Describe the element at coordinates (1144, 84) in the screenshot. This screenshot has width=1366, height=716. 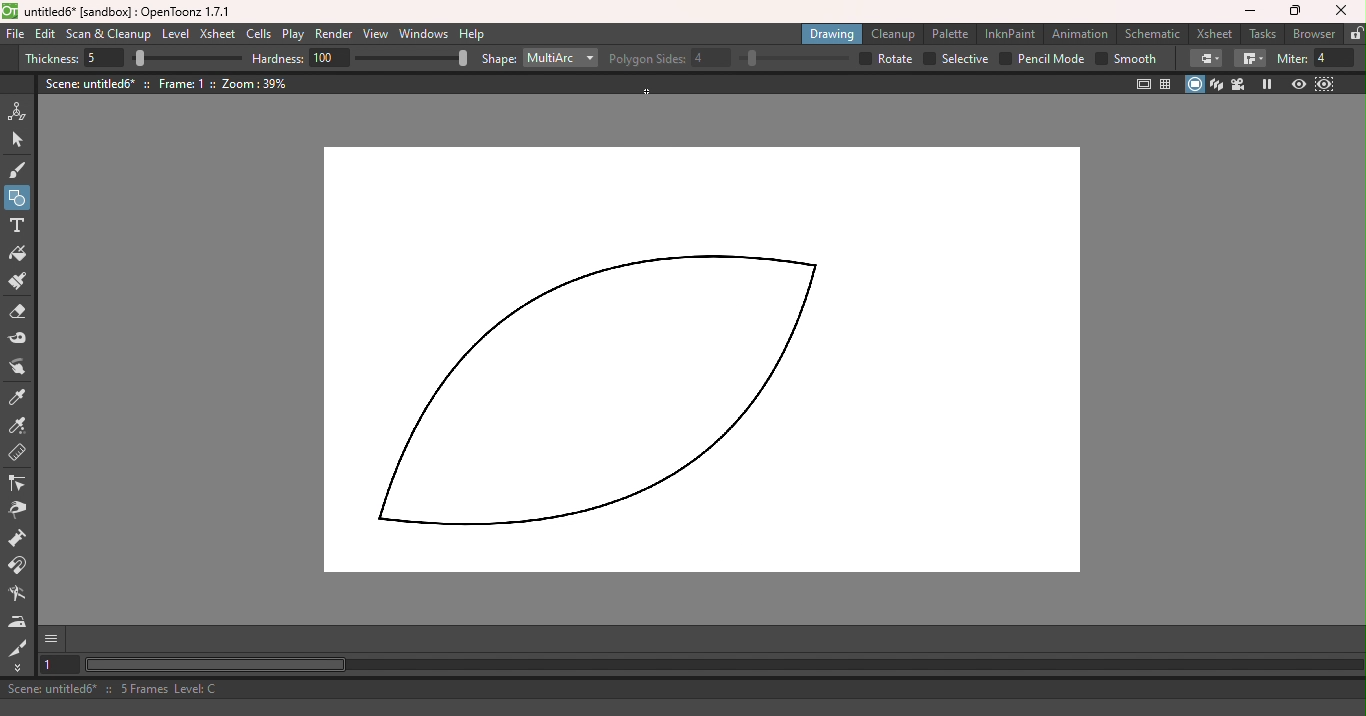
I see `Safe area` at that location.